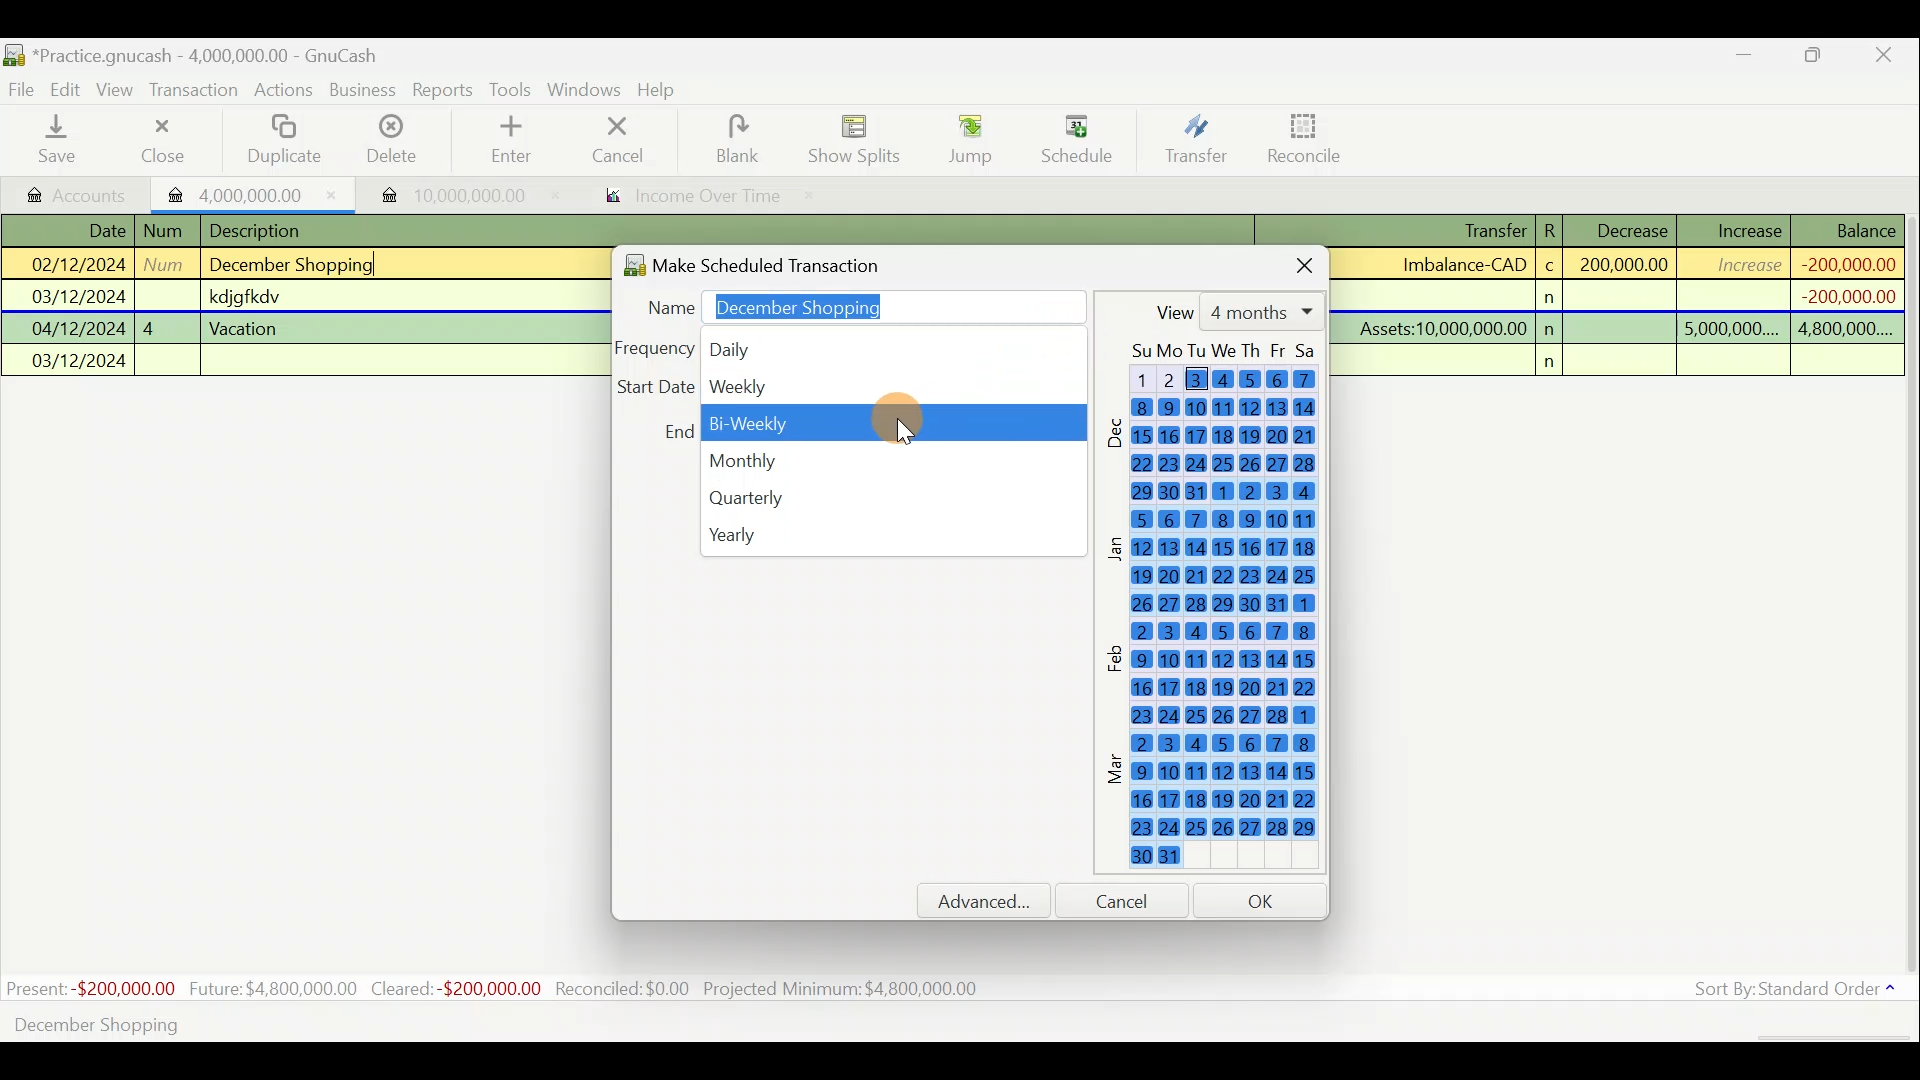 The width and height of the screenshot is (1920, 1080). Describe the element at coordinates (1745, 59) in the screenshot. I see `Minimise` at that location.